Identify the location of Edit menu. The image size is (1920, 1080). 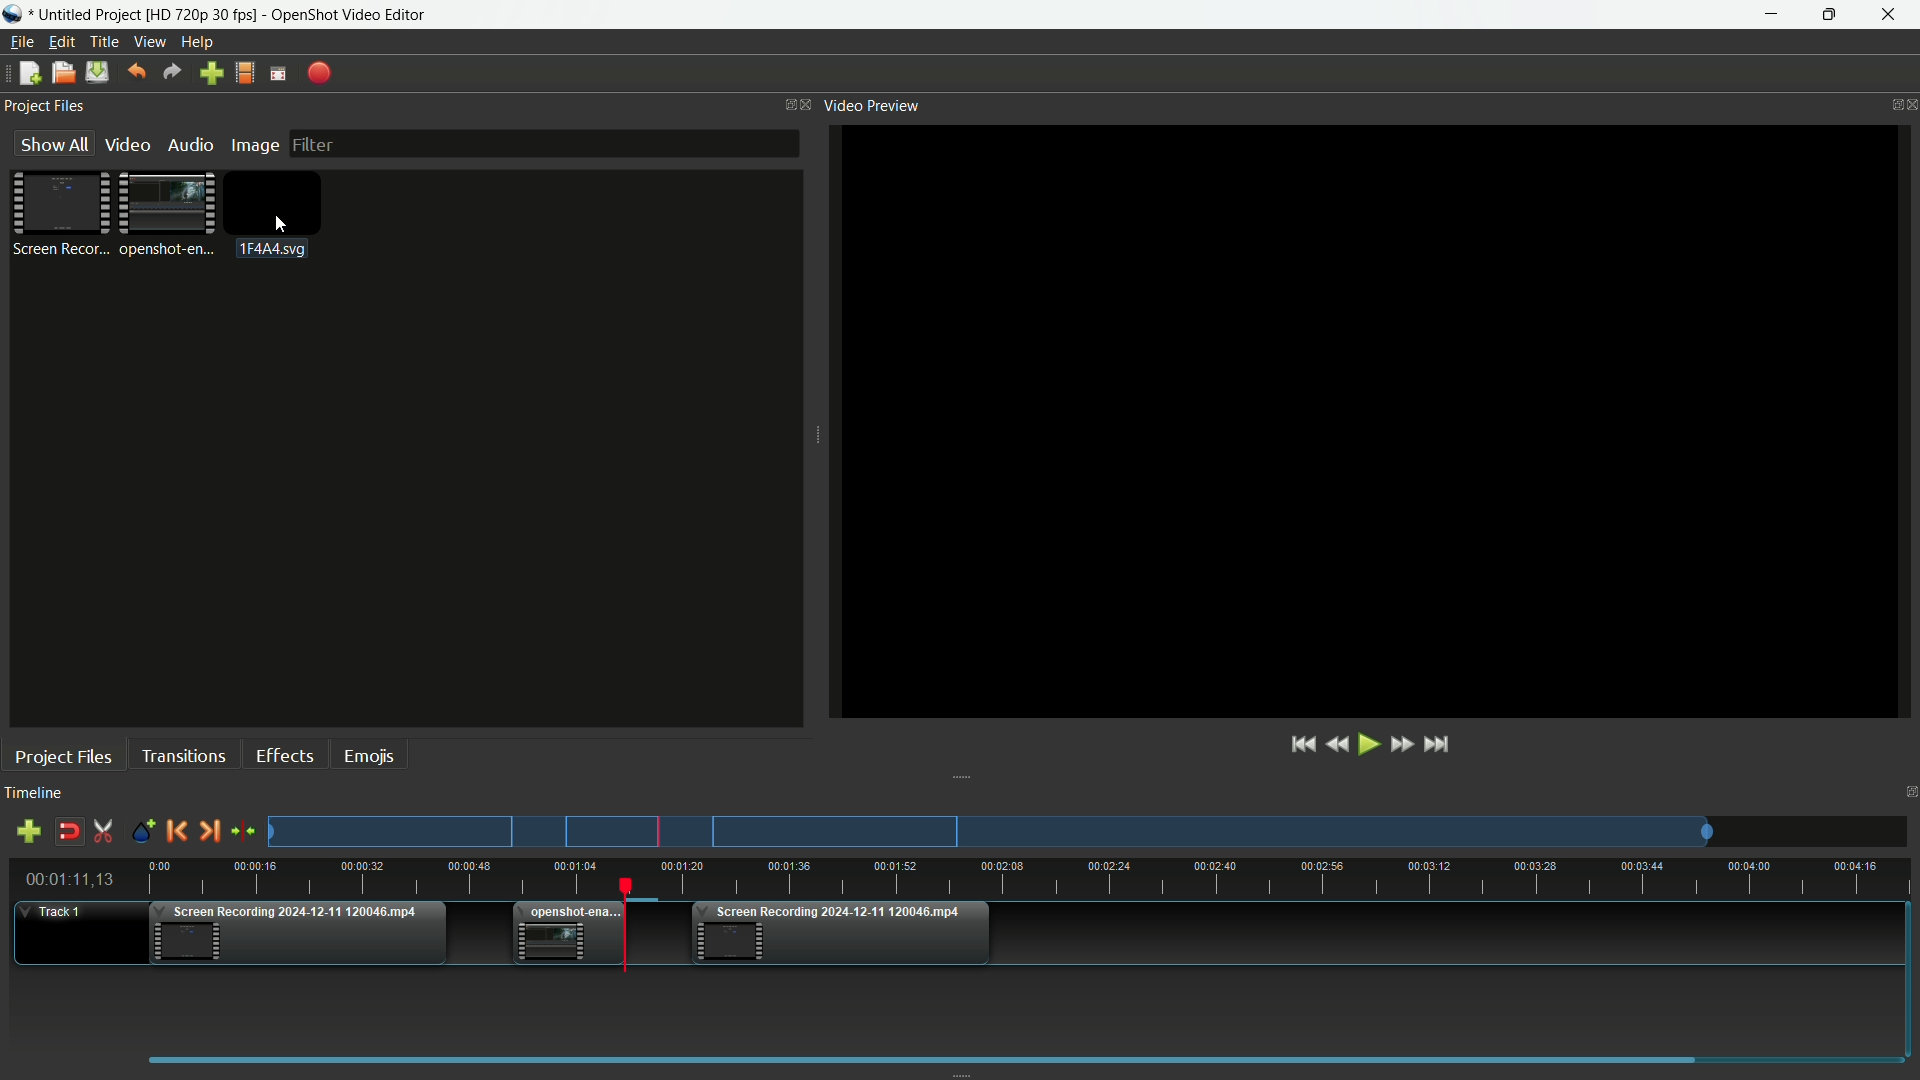
(58, 42).